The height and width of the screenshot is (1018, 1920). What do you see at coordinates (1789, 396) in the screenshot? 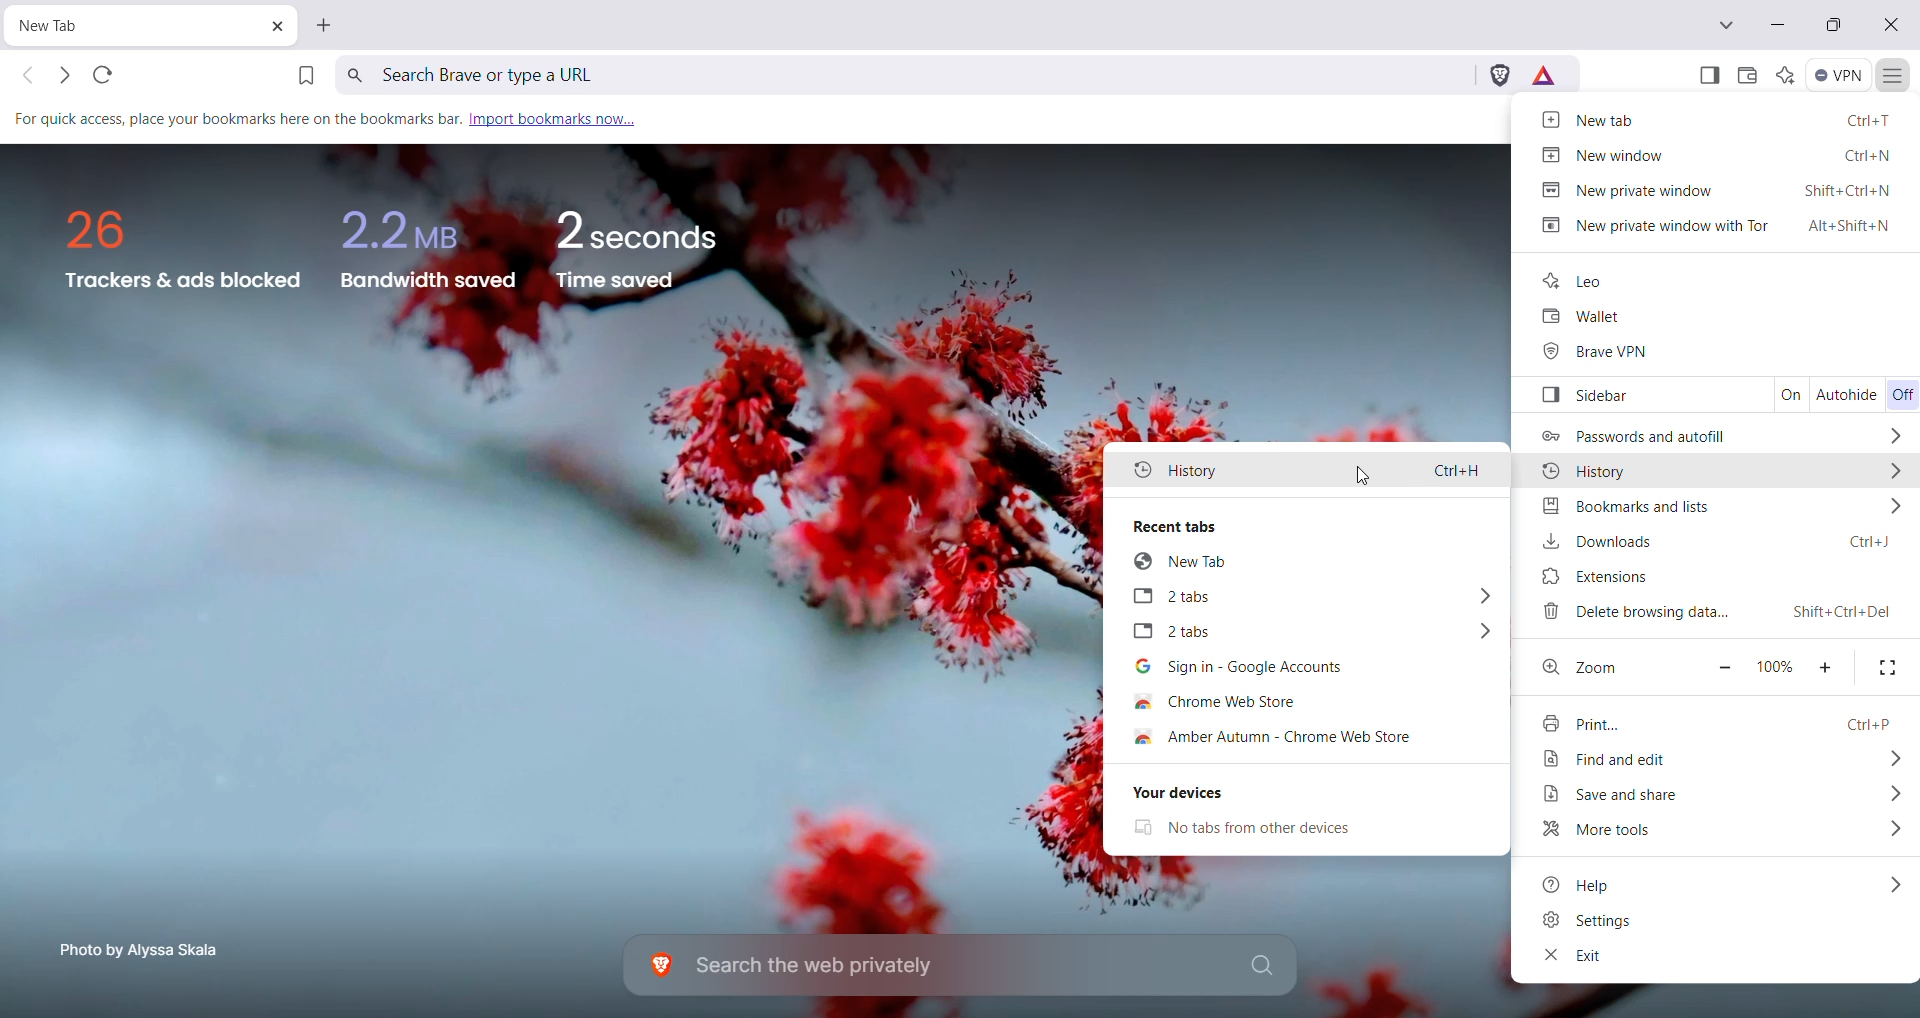
I see `Set On/Off` at bounding box center [1789, 396].